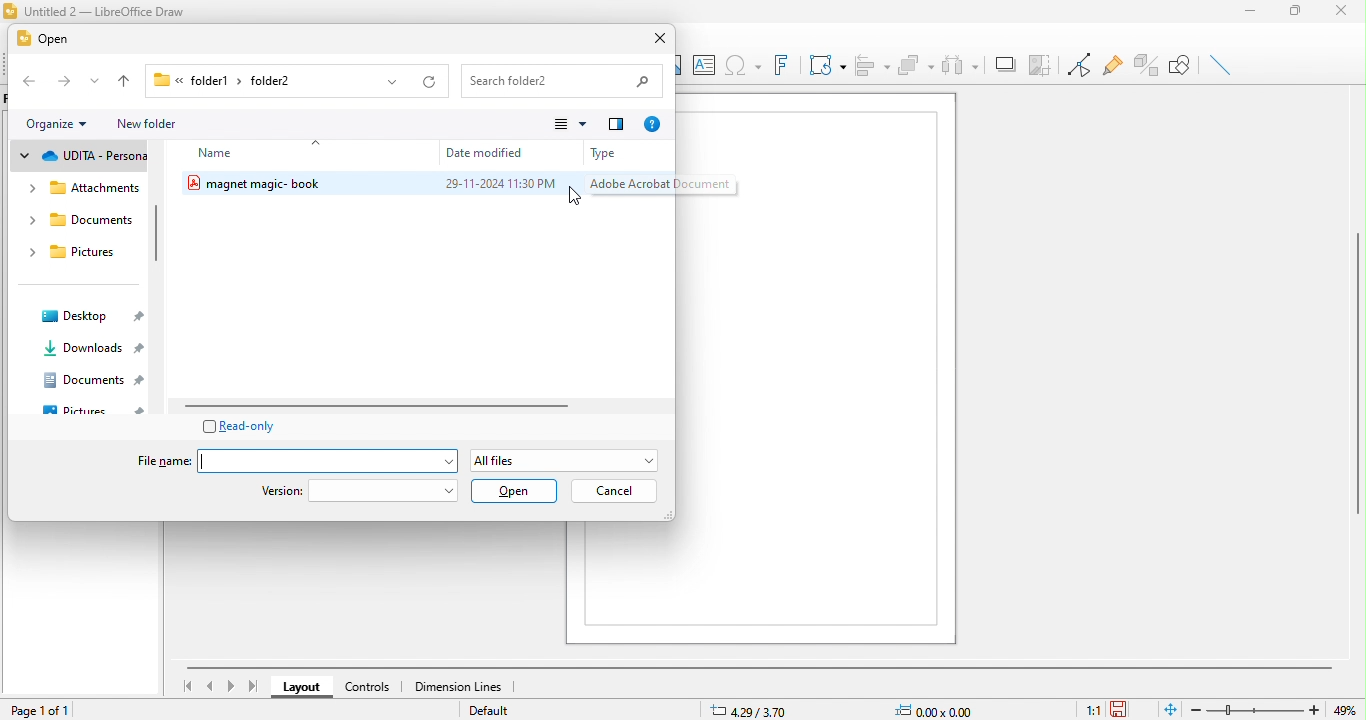  What do you see at coordinates (1165, 709) in the screenshot?
I see `fit to the current window` at bounding box center [1165, 709].